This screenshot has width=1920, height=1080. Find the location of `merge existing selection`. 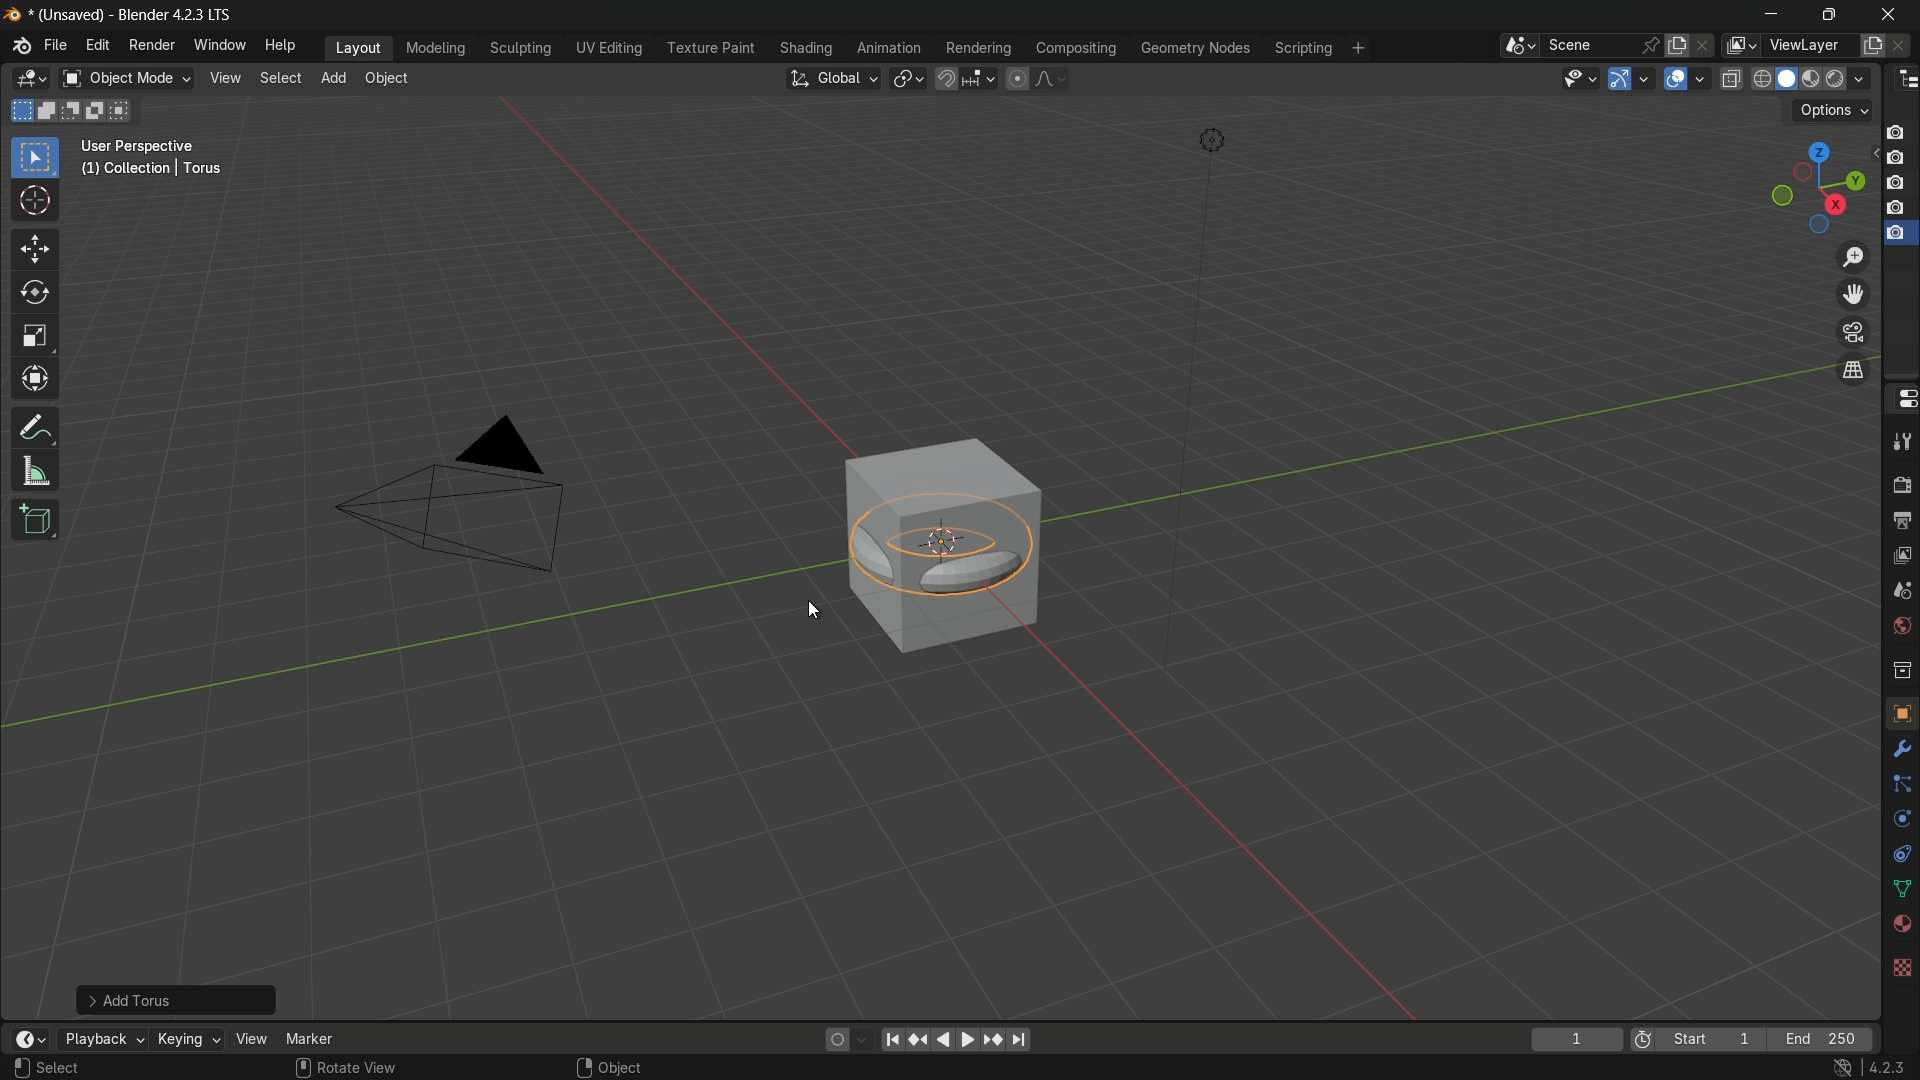

merge existing selection is located at coordinates (124, 111).